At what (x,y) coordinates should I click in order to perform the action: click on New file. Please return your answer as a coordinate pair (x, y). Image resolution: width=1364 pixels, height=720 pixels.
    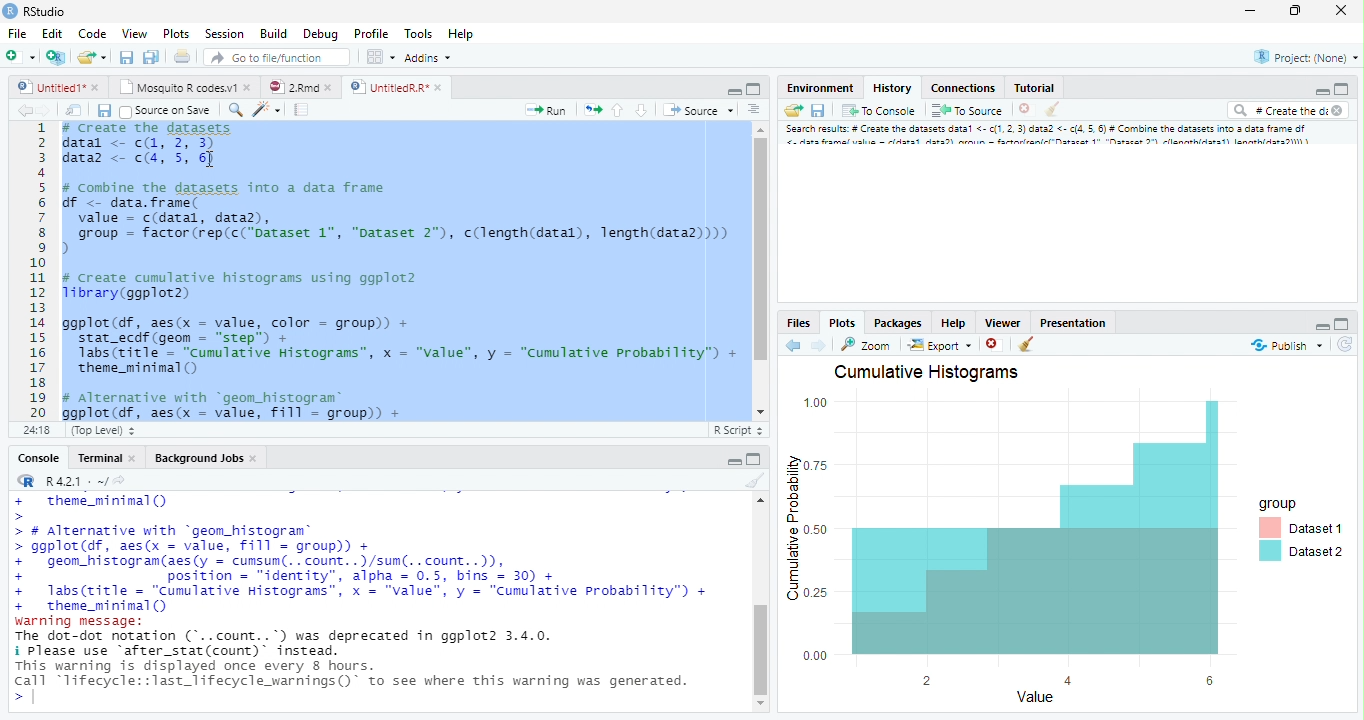
    Looking at the image, I should click on (20, 55).